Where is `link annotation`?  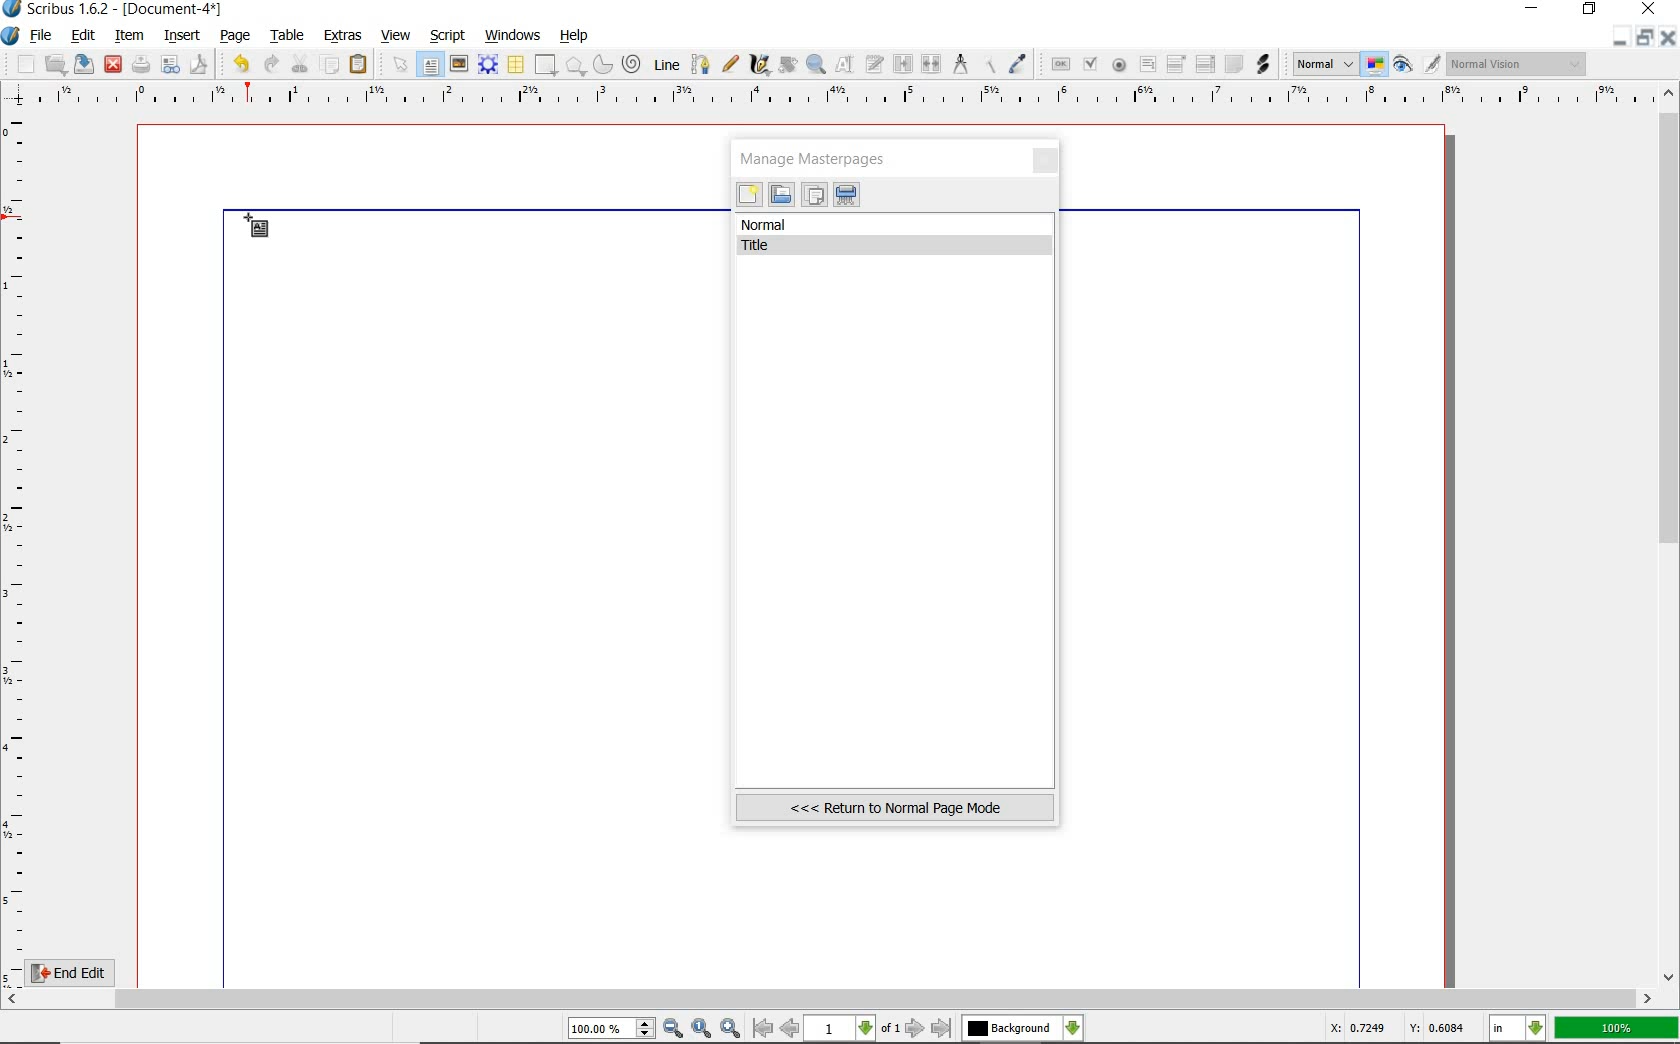
link annotation is located at coordinates (1263, 63).